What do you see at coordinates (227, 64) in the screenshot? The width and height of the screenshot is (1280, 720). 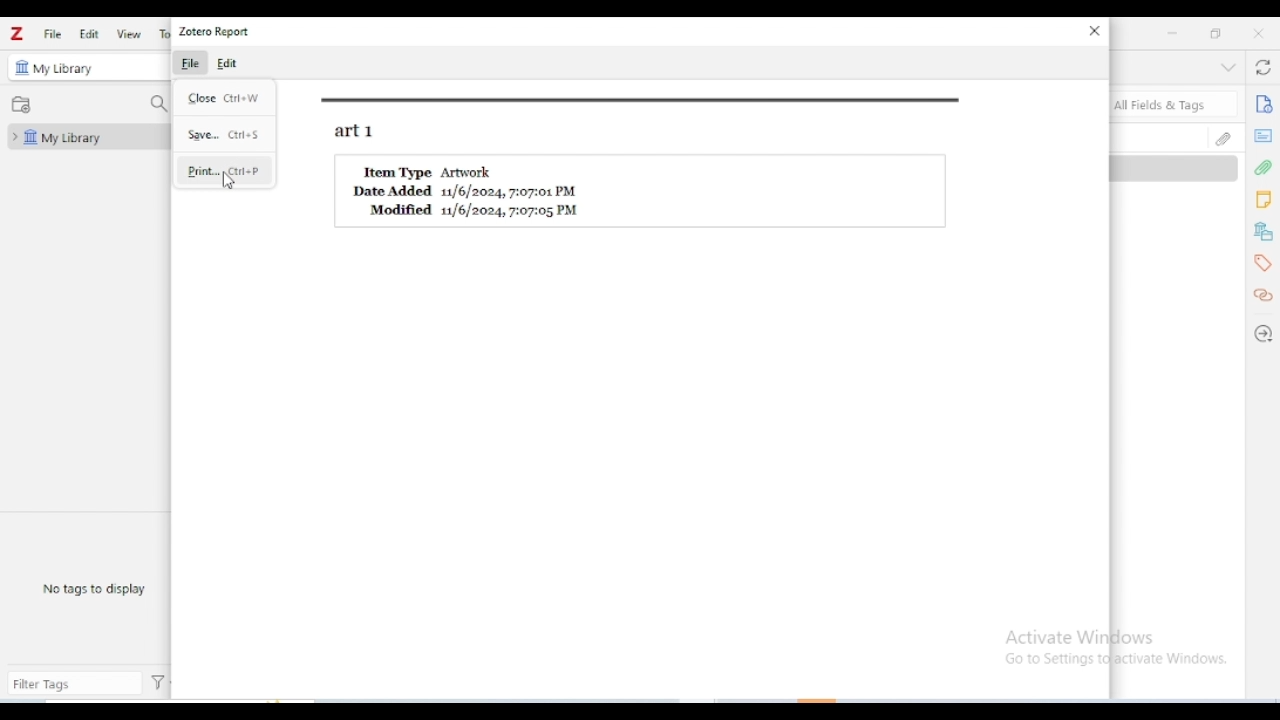 I see `edit` at bounding box center [227, 64].